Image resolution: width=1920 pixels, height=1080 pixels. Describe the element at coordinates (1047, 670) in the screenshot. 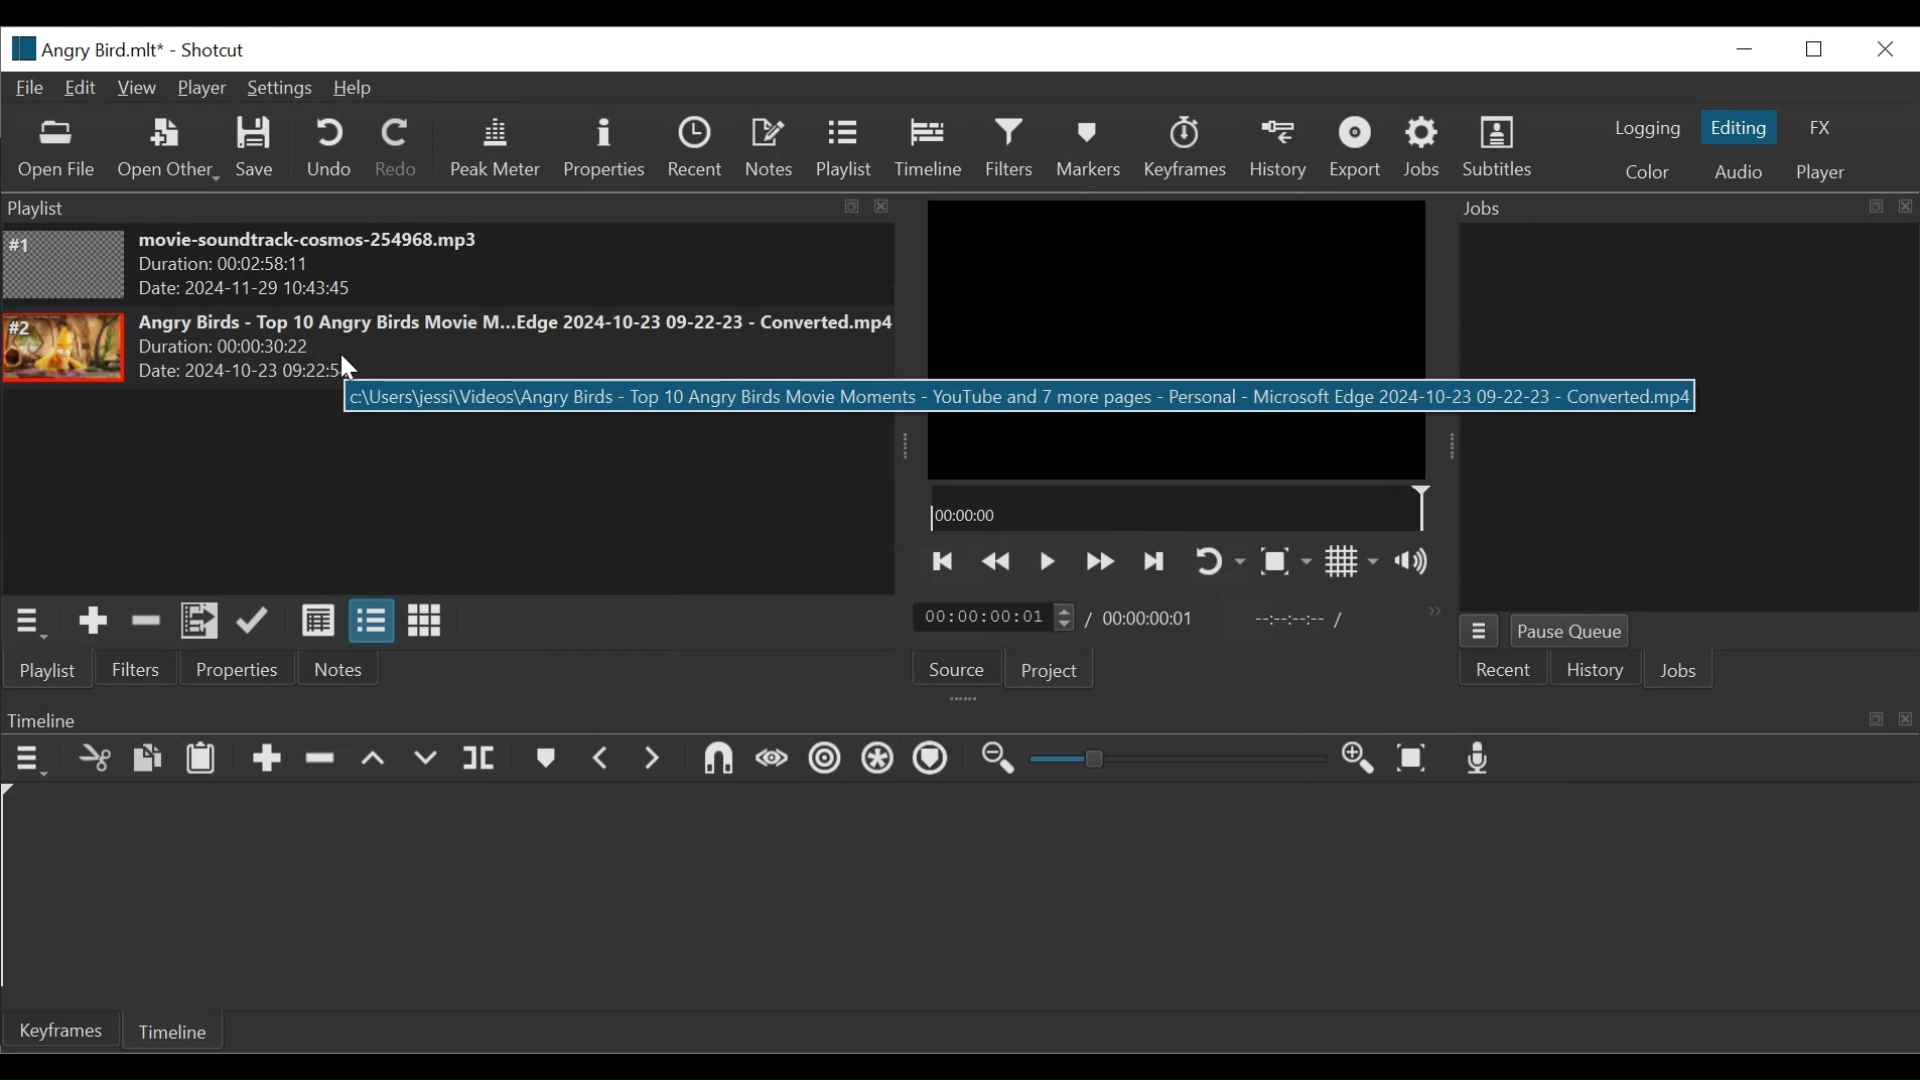

I see `Project` at that location.